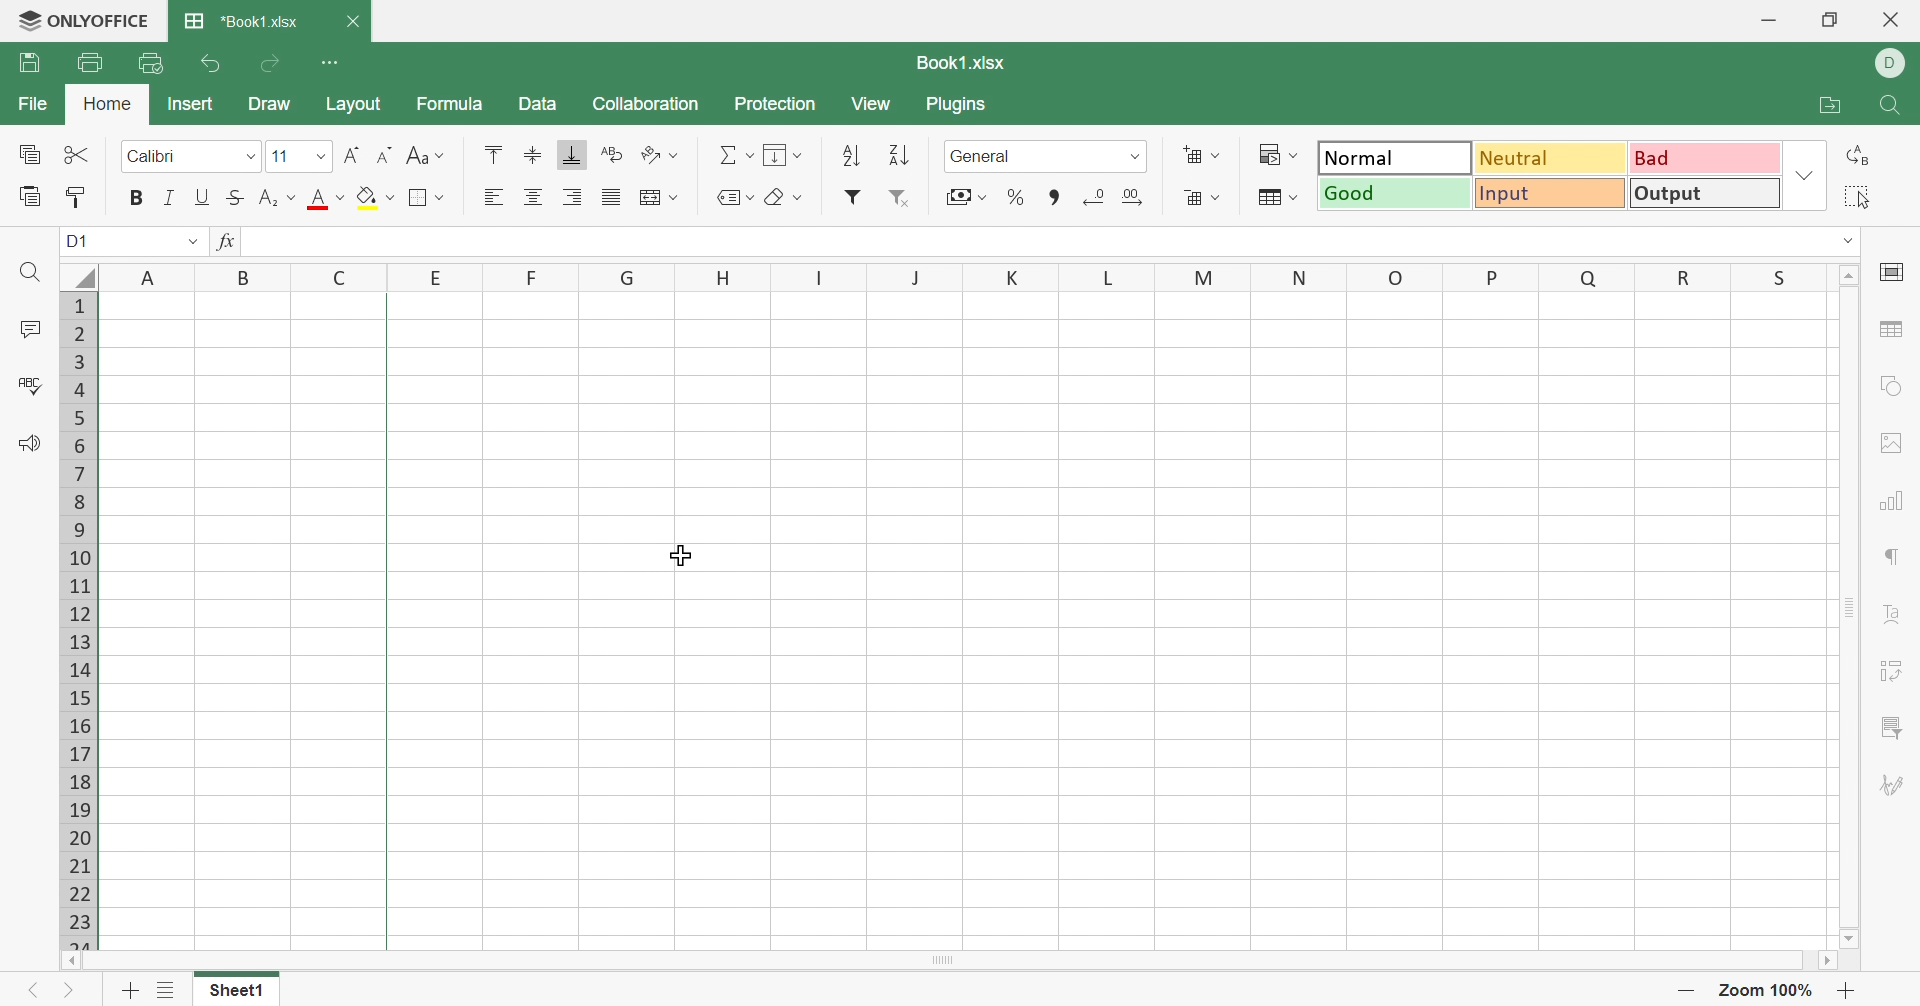 The image size is (1920, 1006). What do you see at coordinates (1893, 23) in the screenshot?
I see `Close` at bounding box center [1893, 23].